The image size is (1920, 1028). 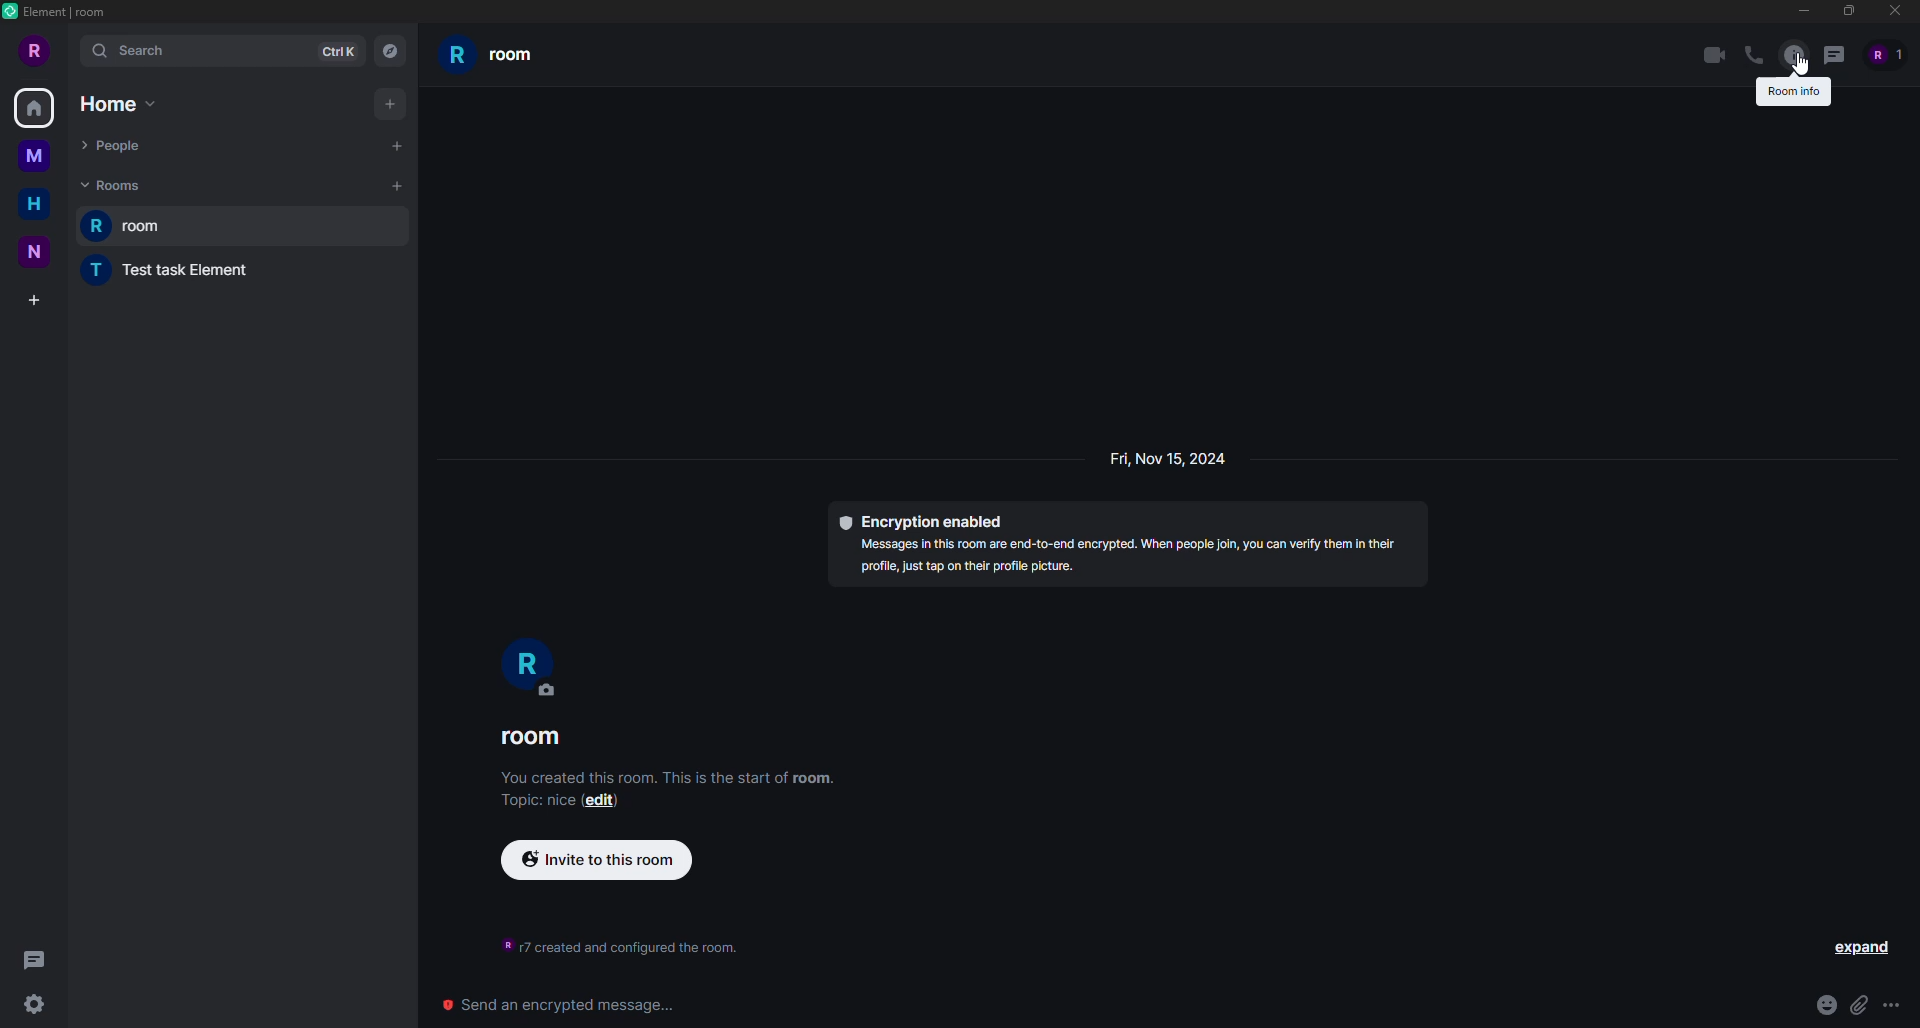 I want to click on maximize, so click(x=1850, y=11).